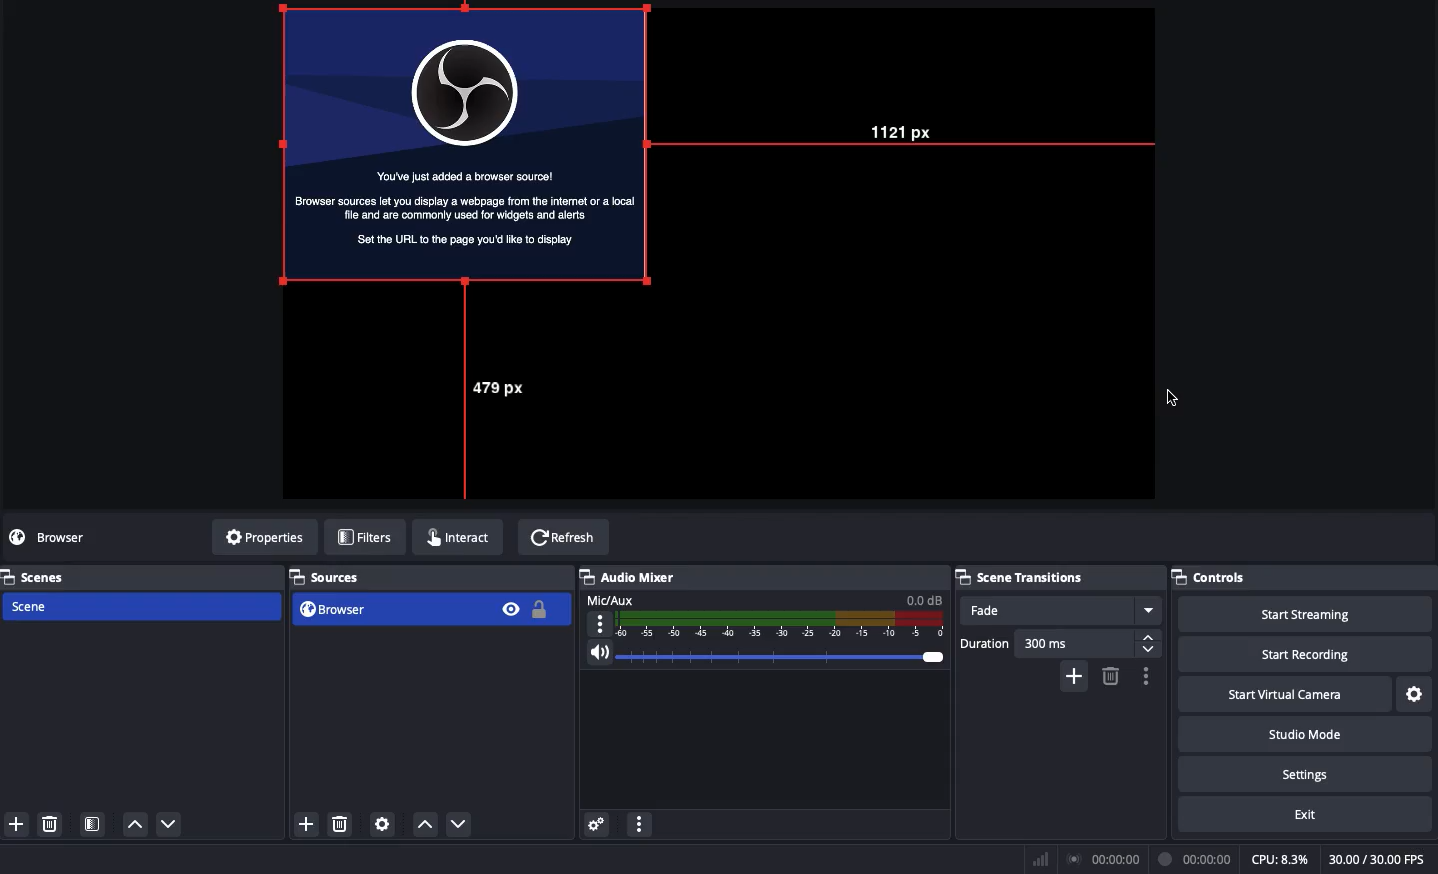  What do you see at coordinates (1037, 860) in the screenshot?
I see `Bars` at bounding box center [1037, 860].